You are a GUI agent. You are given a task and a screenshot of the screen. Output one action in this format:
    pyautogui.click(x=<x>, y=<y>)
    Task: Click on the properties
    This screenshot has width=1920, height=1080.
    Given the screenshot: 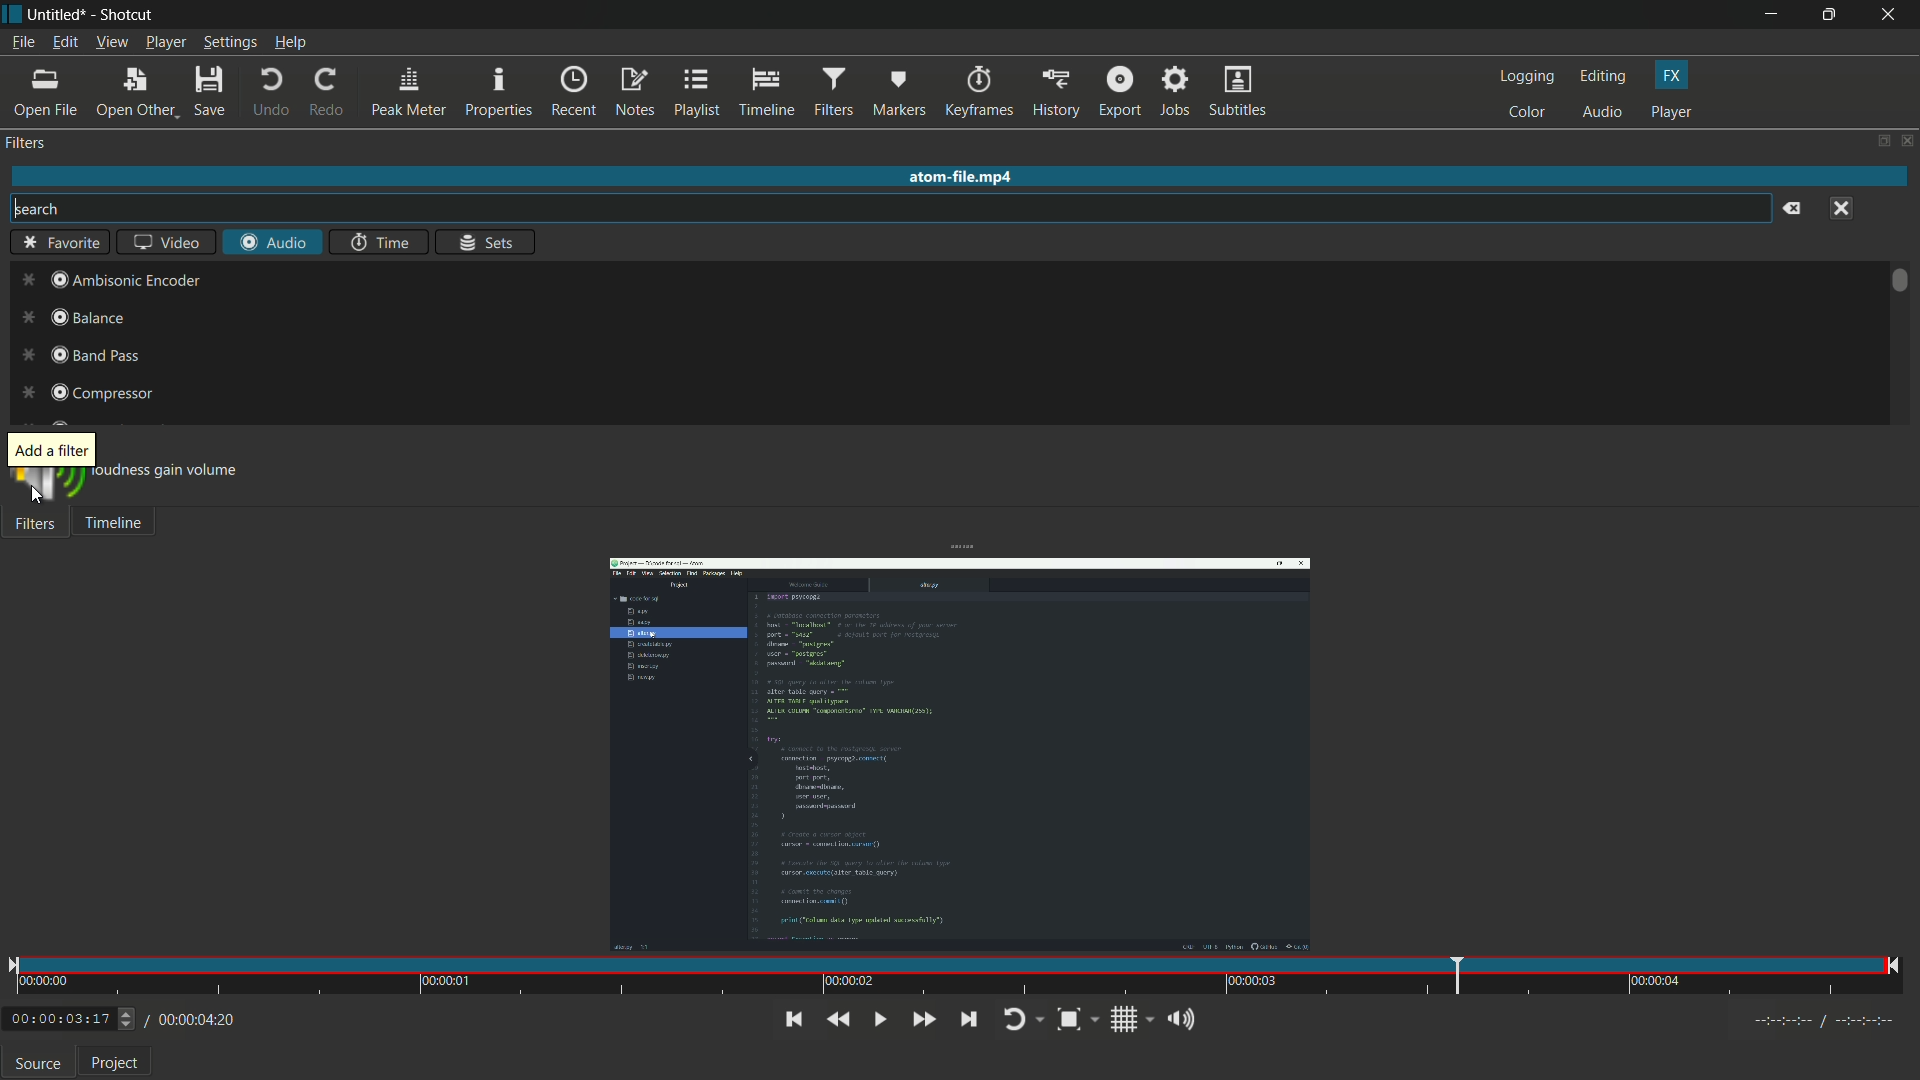 What is the action you would take?
    pyautogui.click(x=499, y=92)
    